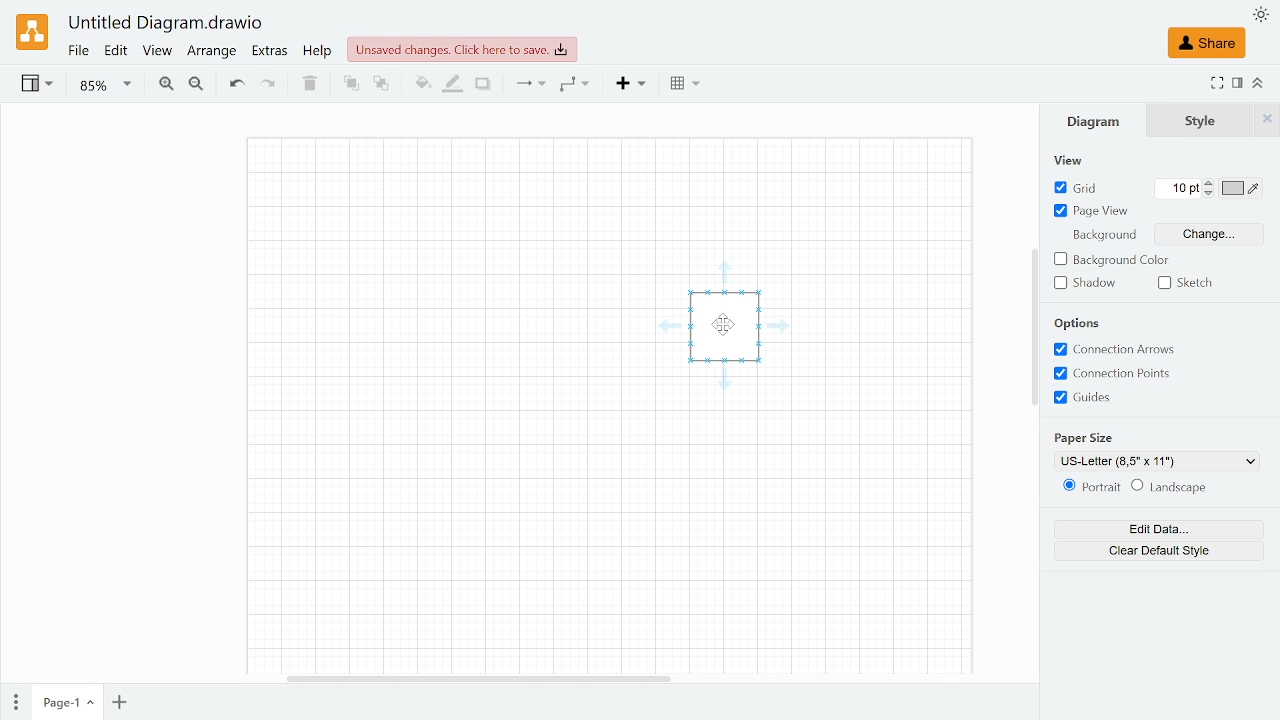 This screenshot has width=1280, height=720. Describe the element at coordinates (1242, 190) in the screenshot. I see `Grid color` at that location.